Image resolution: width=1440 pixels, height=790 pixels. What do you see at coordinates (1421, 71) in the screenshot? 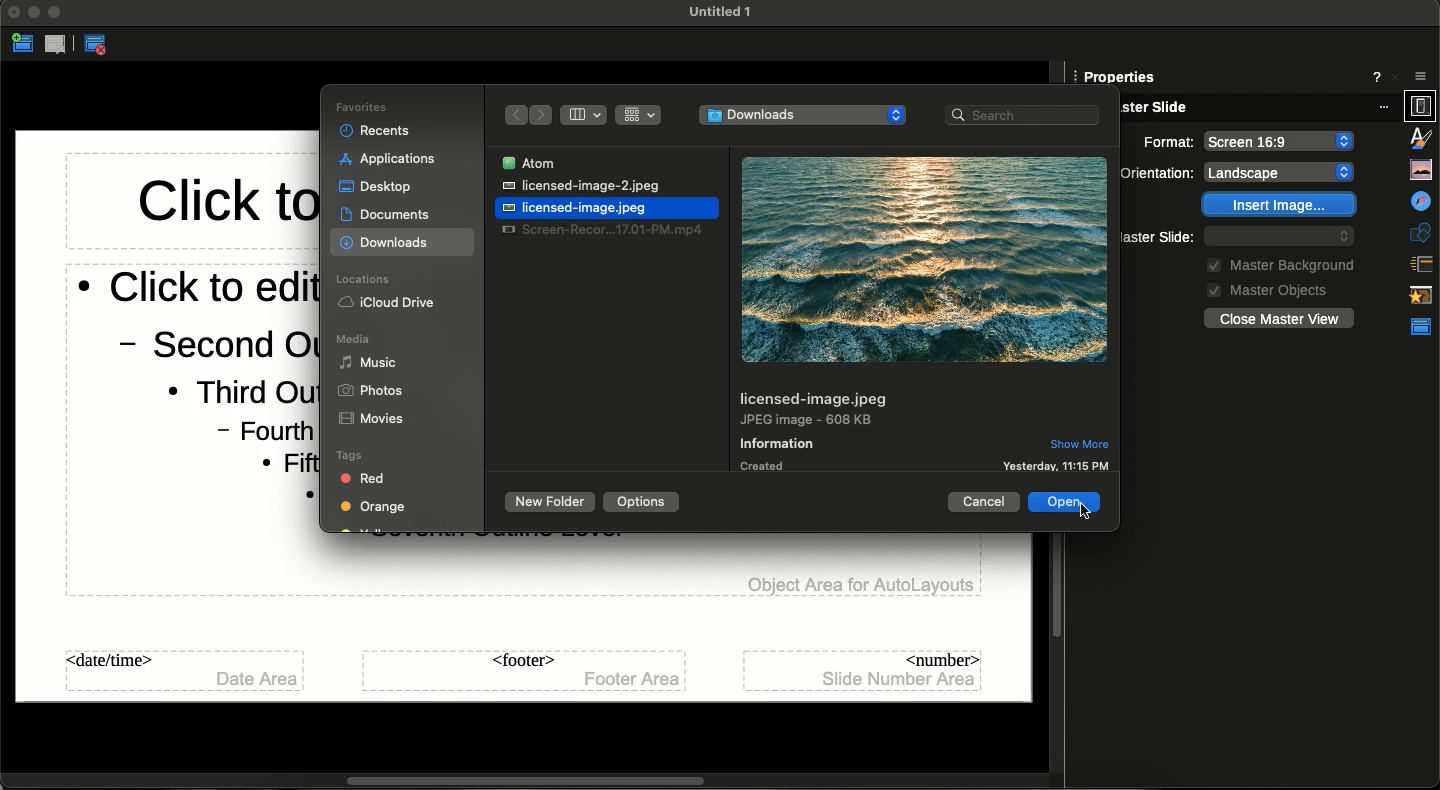
I see `Properties` at bounding box center [1421, 71].